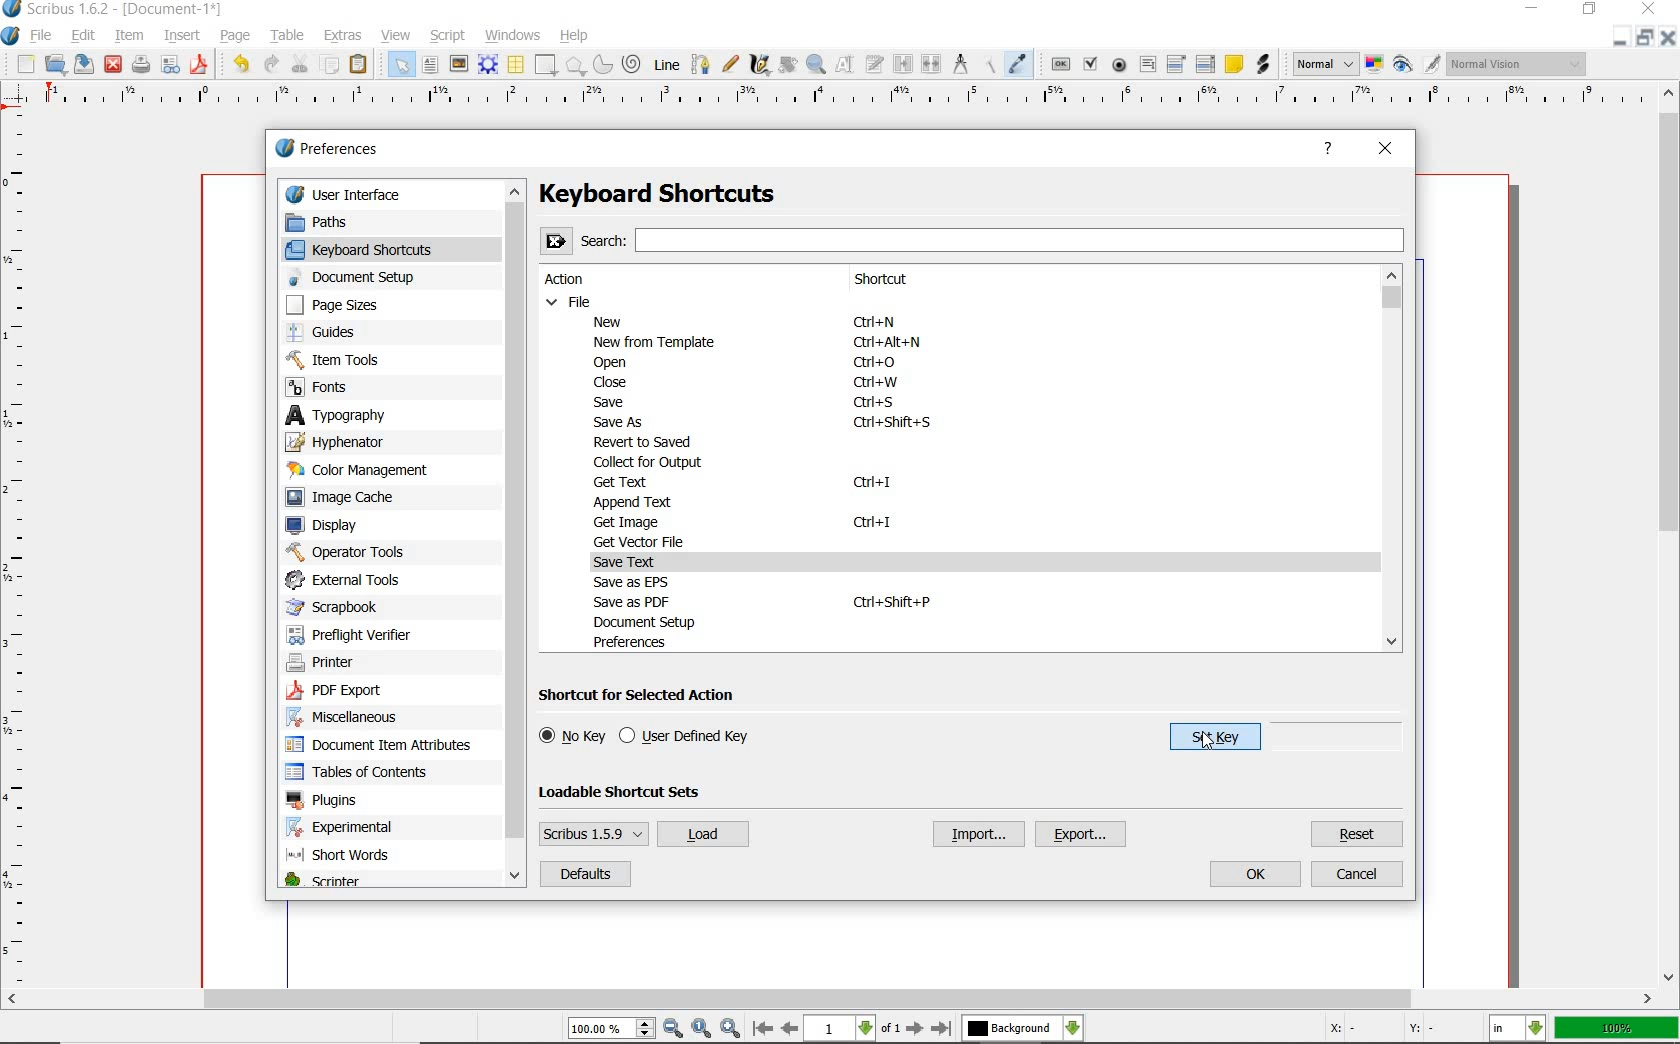  What do you see at coordinates (1061, 65) in the screenshot?
I see `pdf push button` at bounding box center [1061, 65].